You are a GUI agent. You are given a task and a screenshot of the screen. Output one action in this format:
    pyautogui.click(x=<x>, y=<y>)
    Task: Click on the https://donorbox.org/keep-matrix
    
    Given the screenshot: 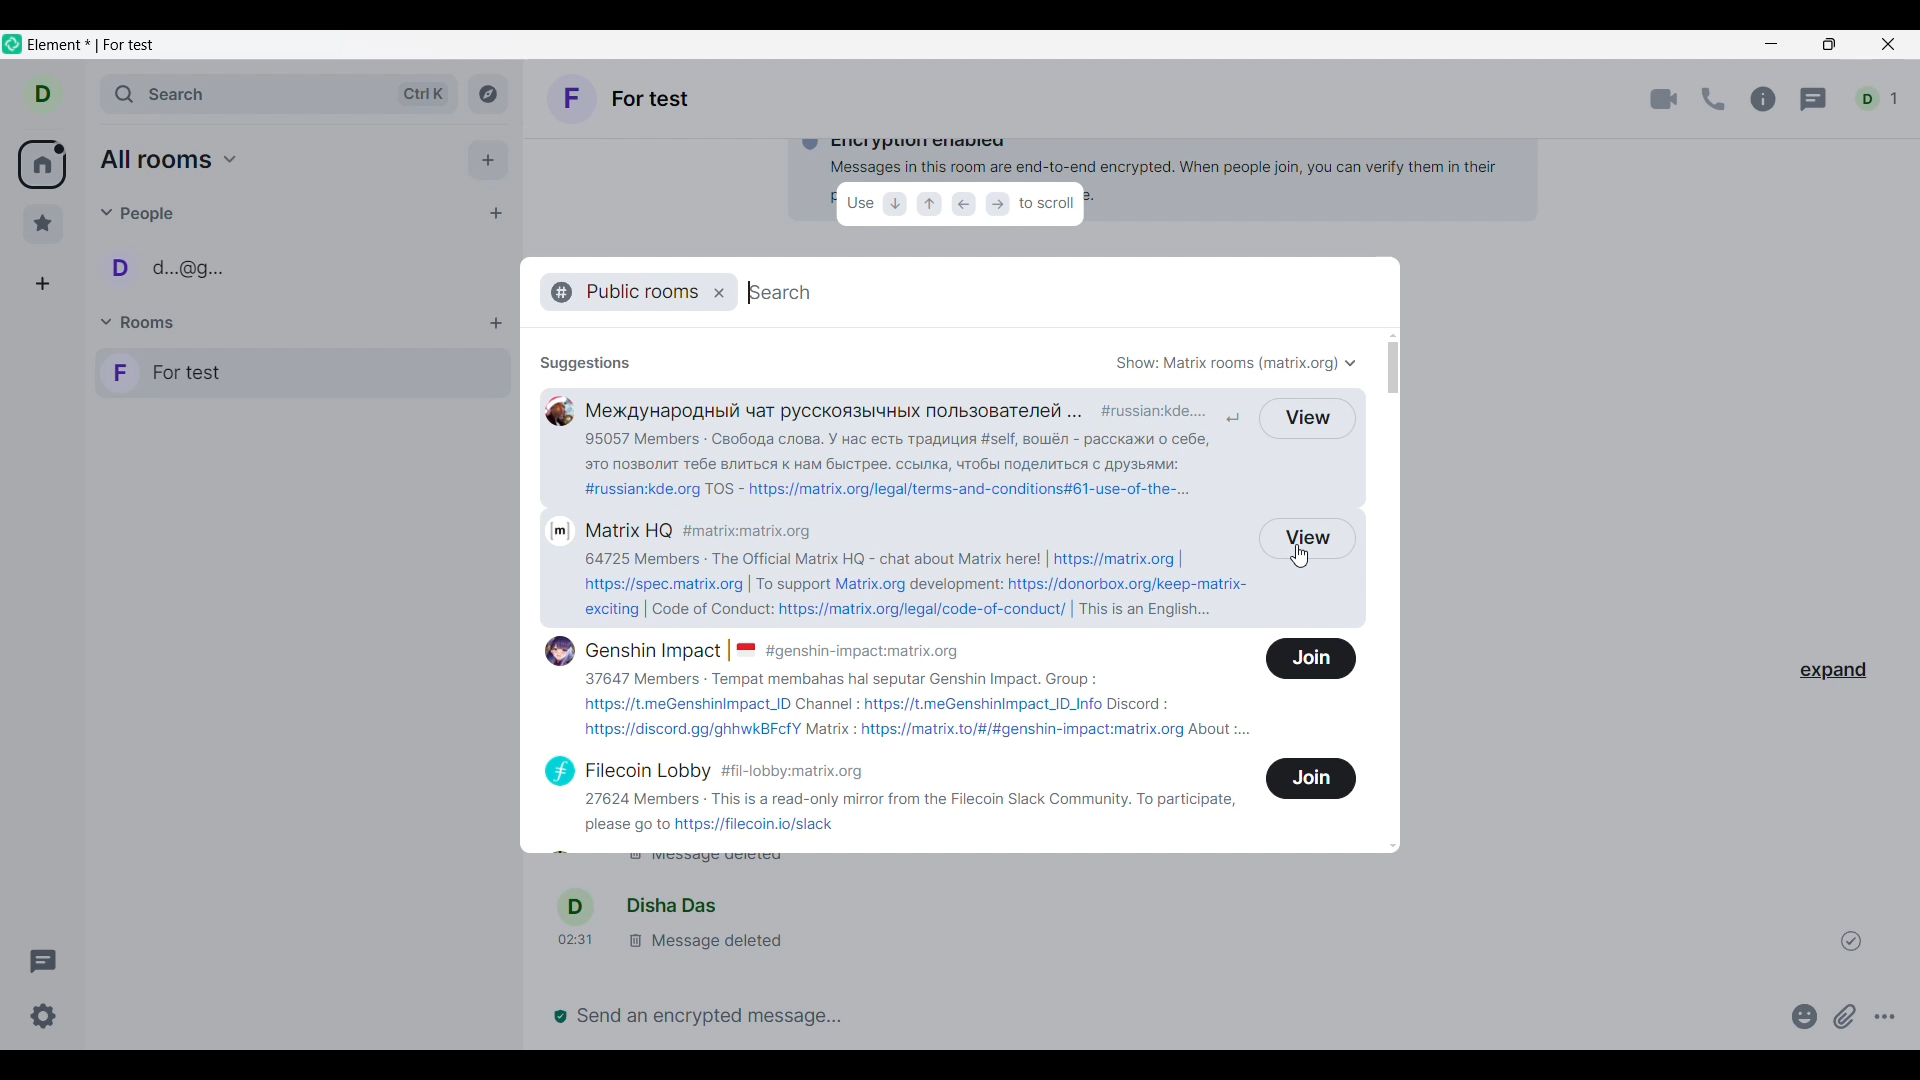 What is the action you would take?
    pyautogui.click(x=1133, y=584)
    